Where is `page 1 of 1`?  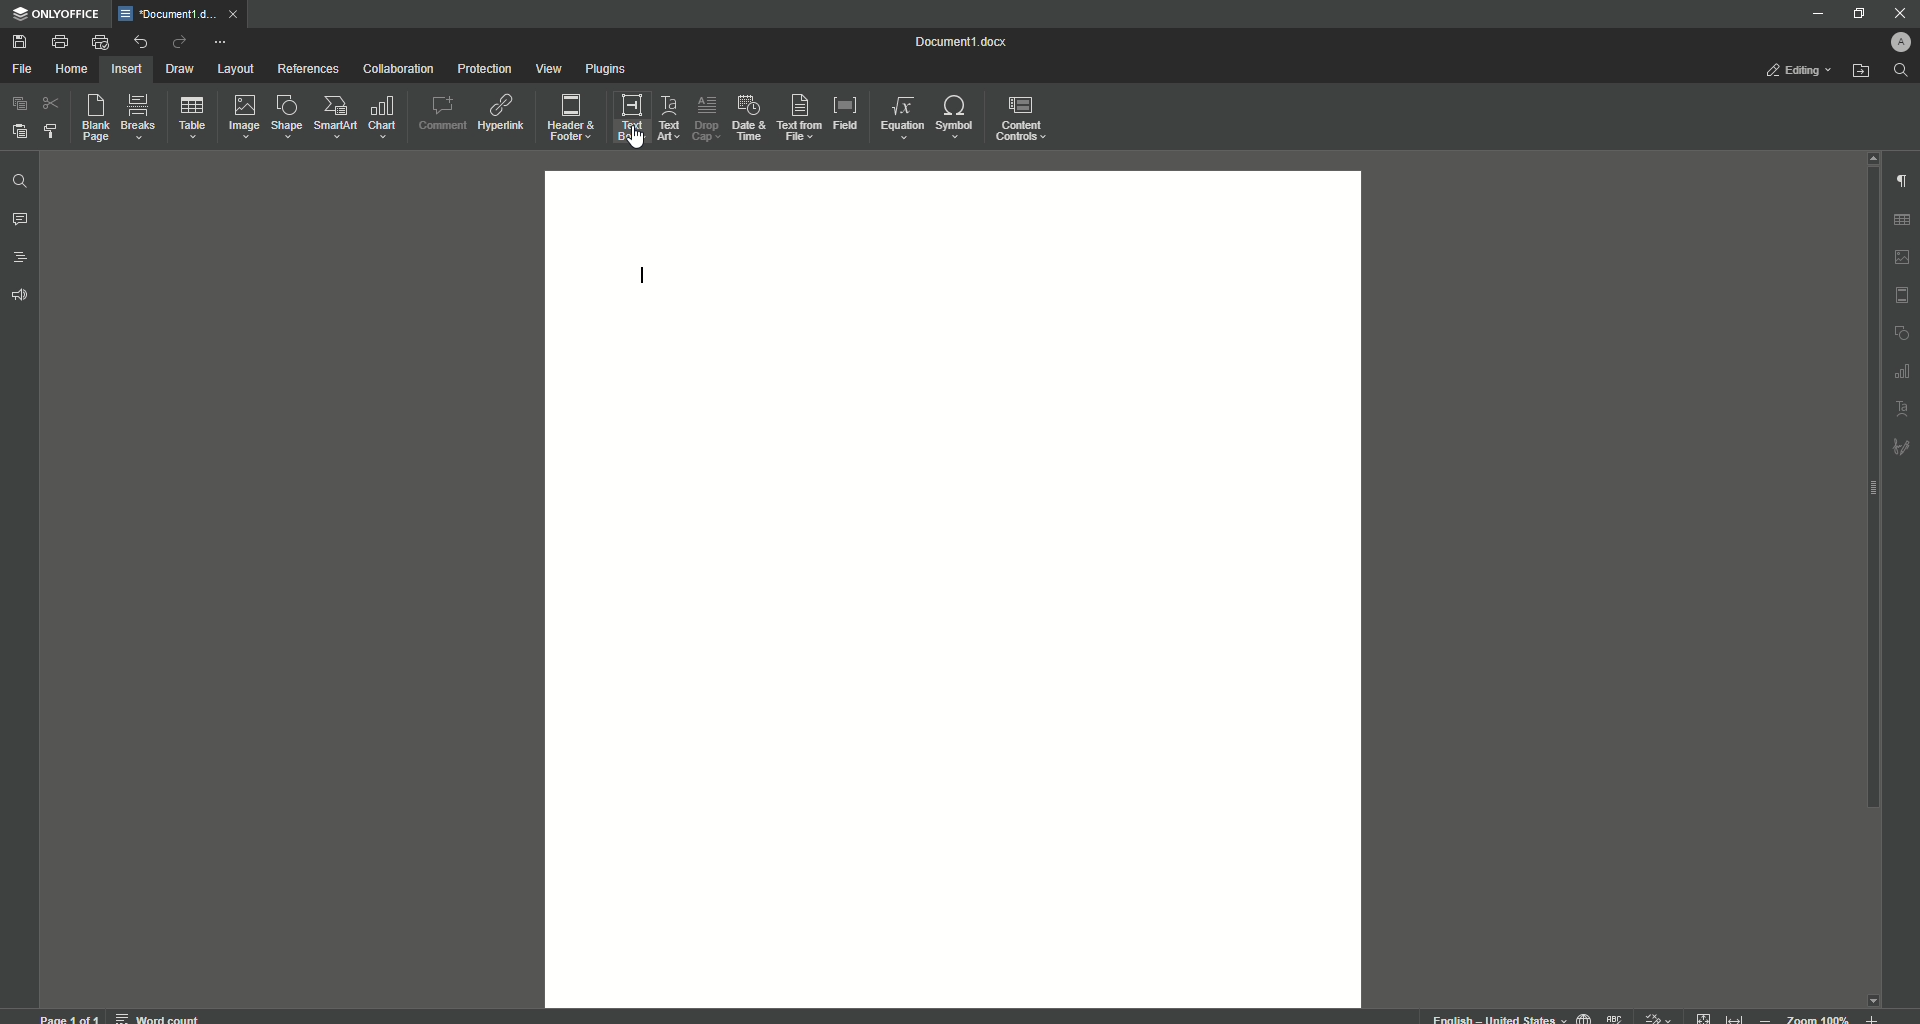 page 1 of 1 is located at coordinates (70, 1017).